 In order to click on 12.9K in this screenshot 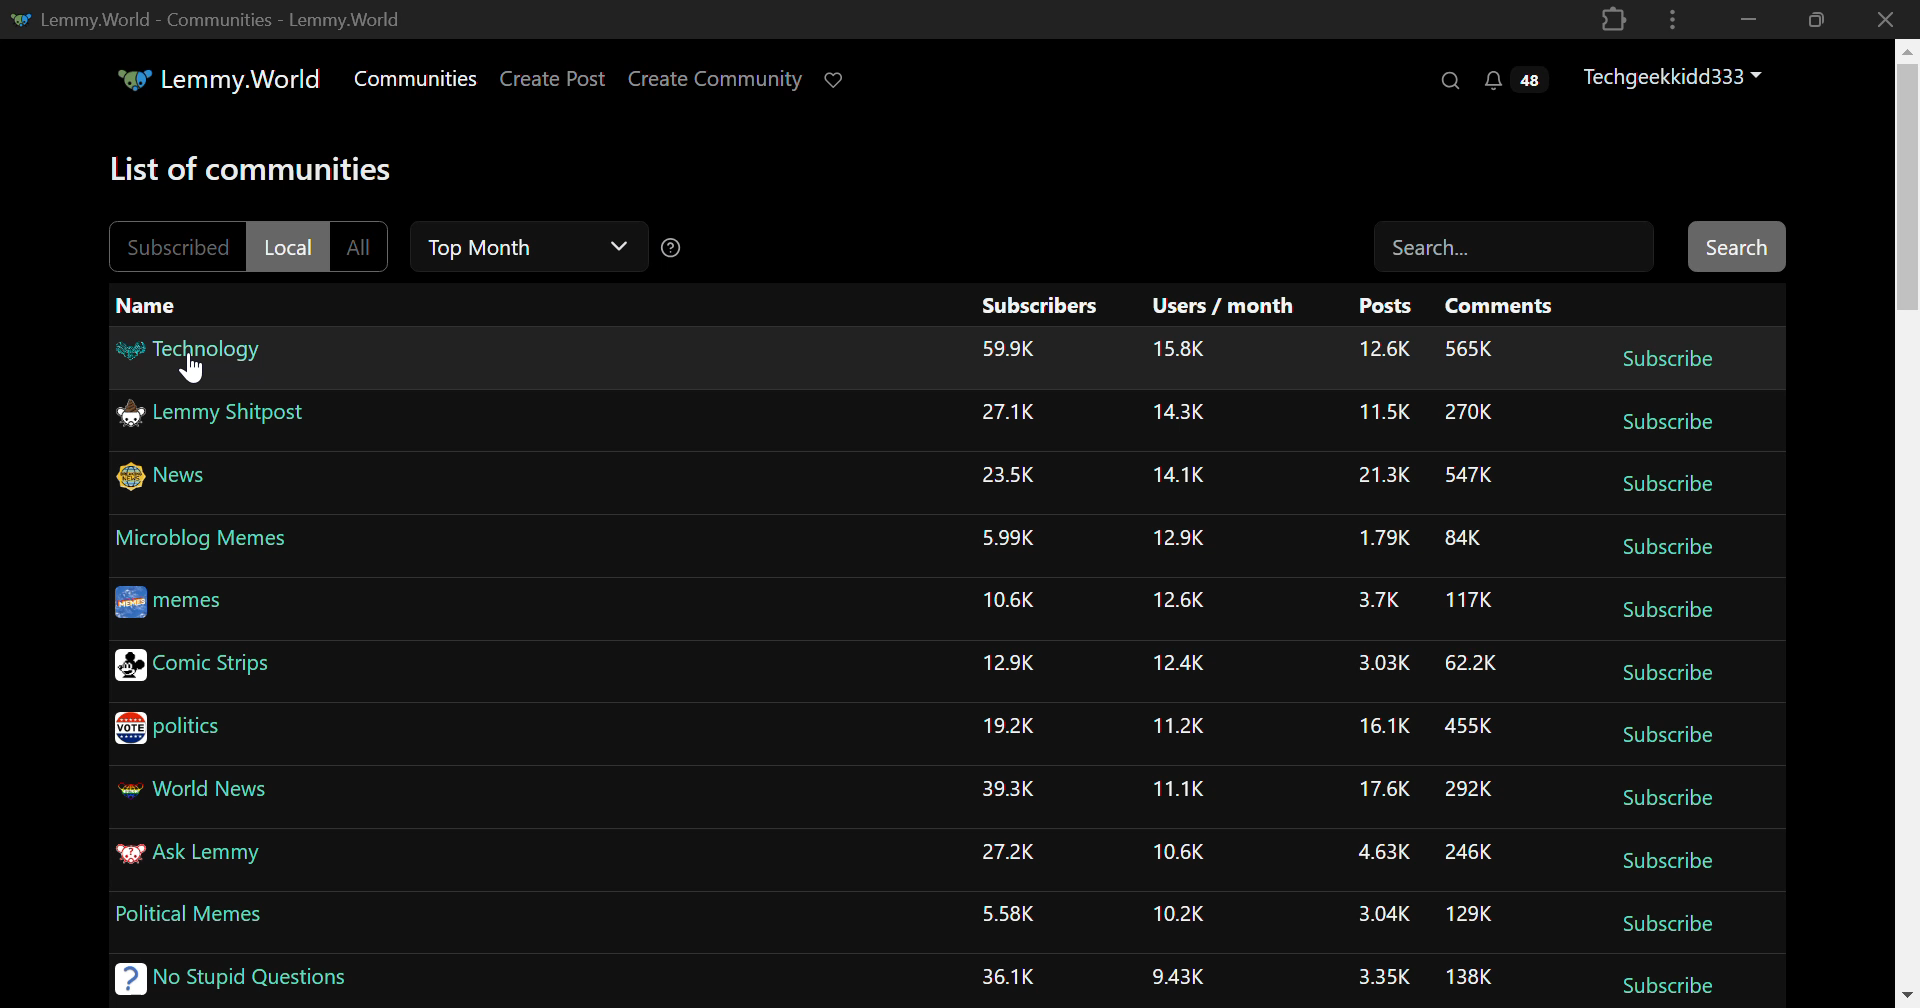, I will do `click(1009, 665)`.